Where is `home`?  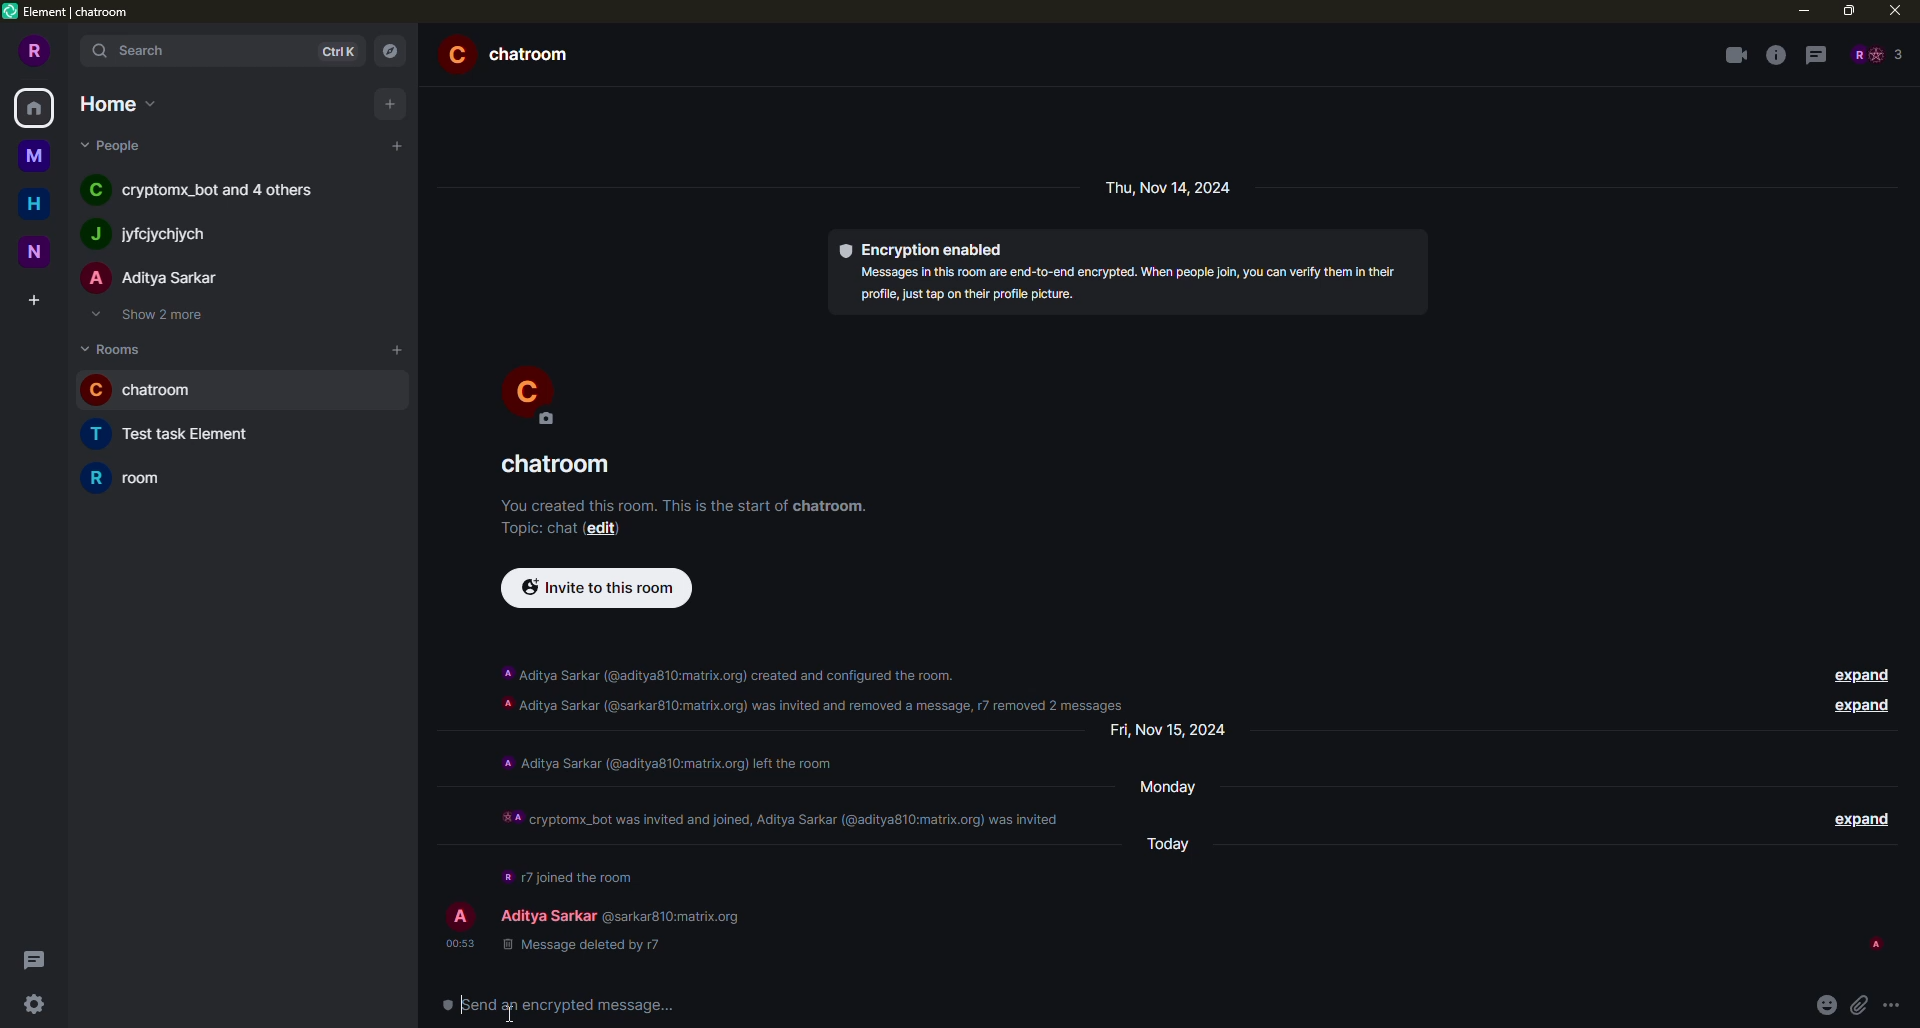
home is located at coordinates (34, 203).